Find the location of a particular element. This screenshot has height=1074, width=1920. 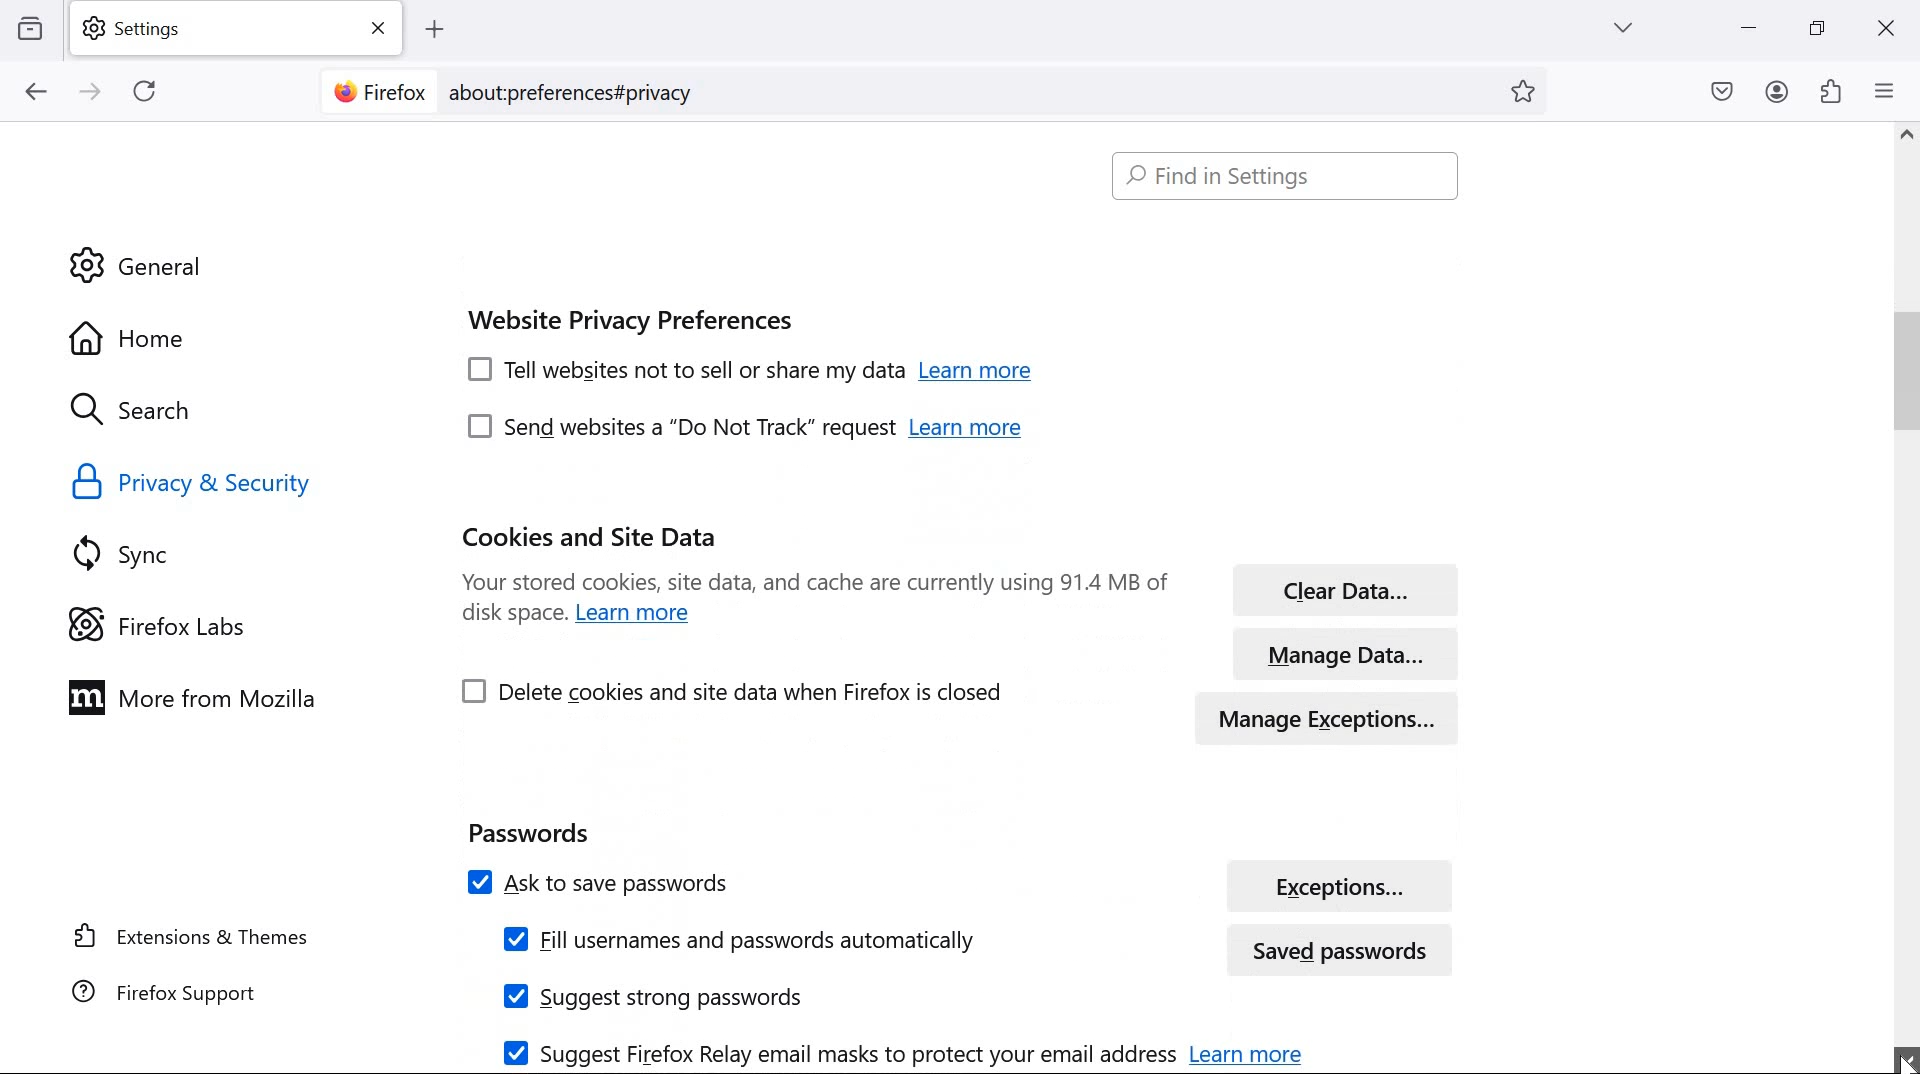

manage data is located at coordinates (1354, 658).